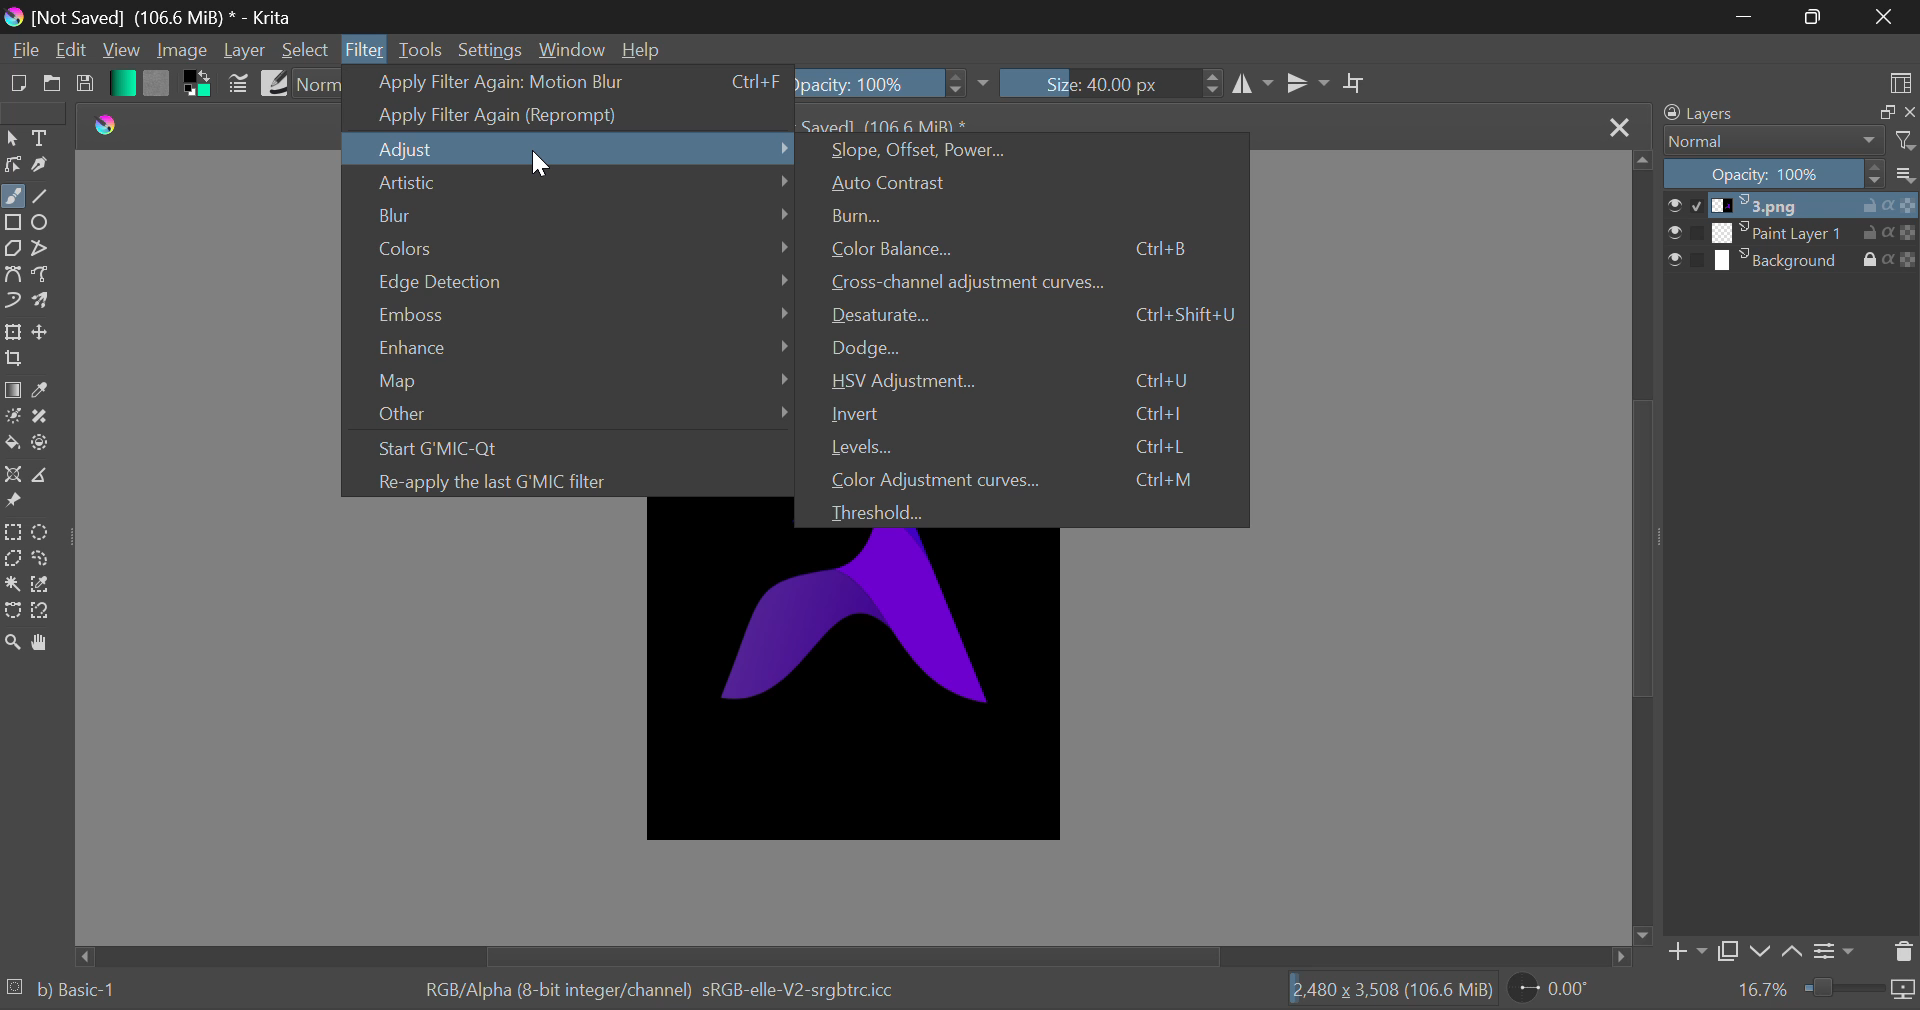  Describe the element at coordinates (13, 302) in the screenshot. I see `Dynamic Brush` at that location.